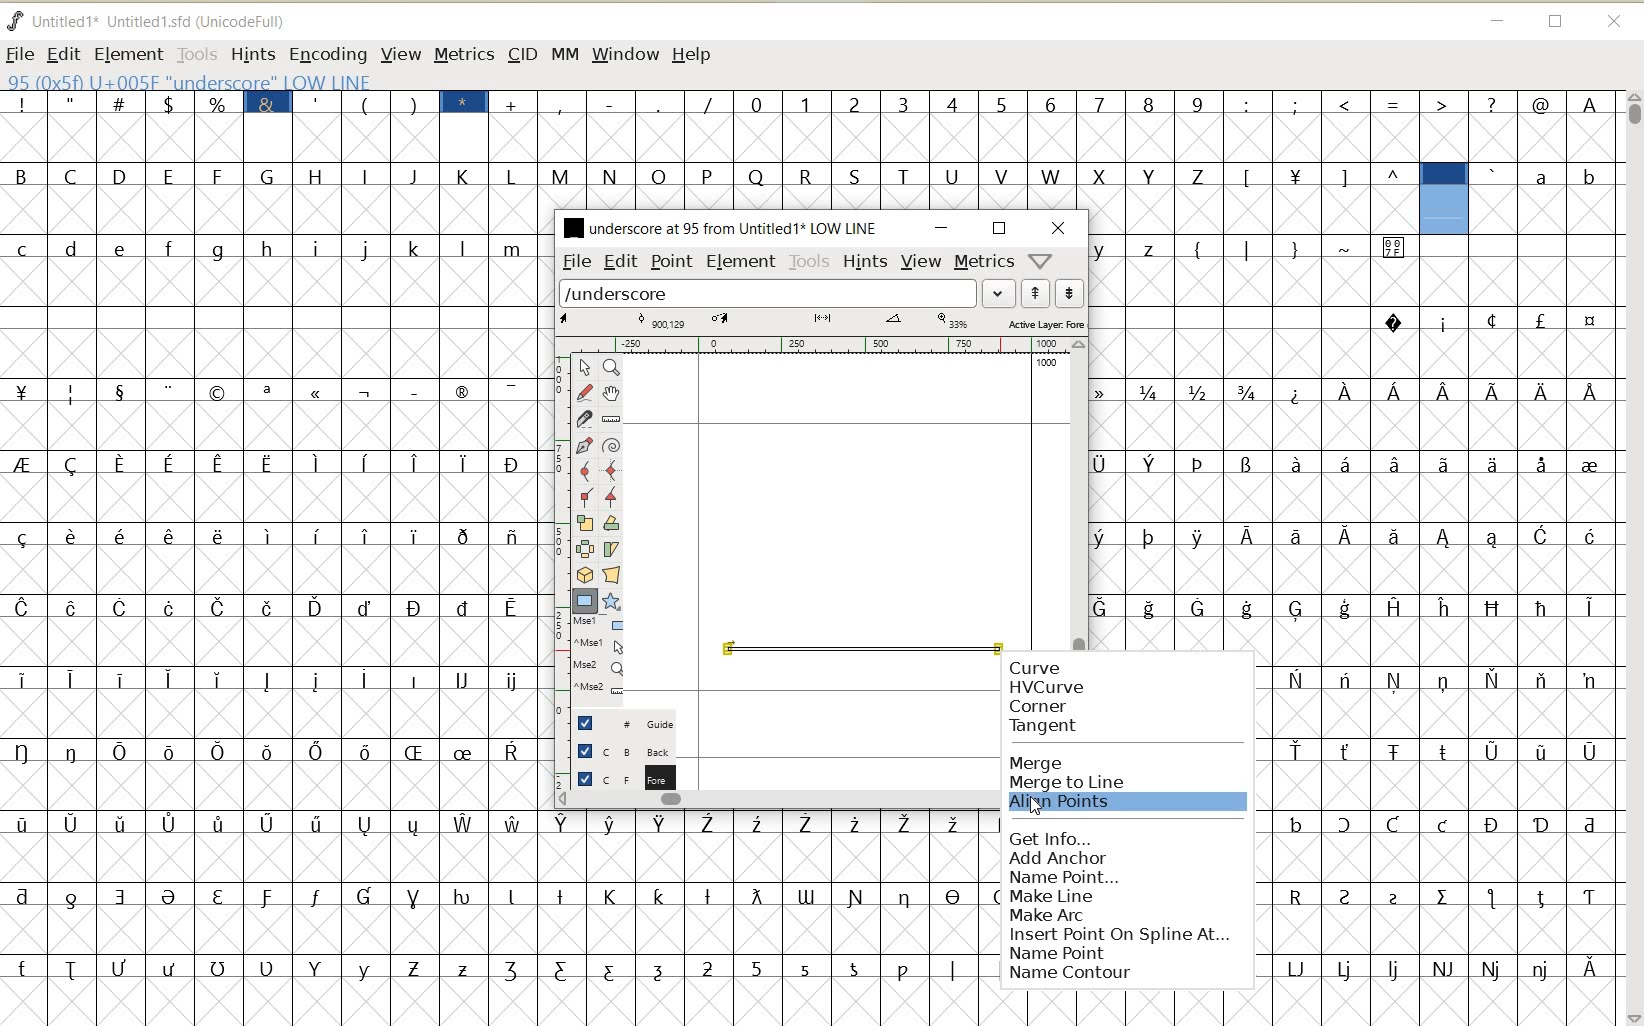 The height and width of the screenshot is (1026, 1644). Describe the element at coordinates (768, 292) in the screenshot. I see `load word list` at that location.